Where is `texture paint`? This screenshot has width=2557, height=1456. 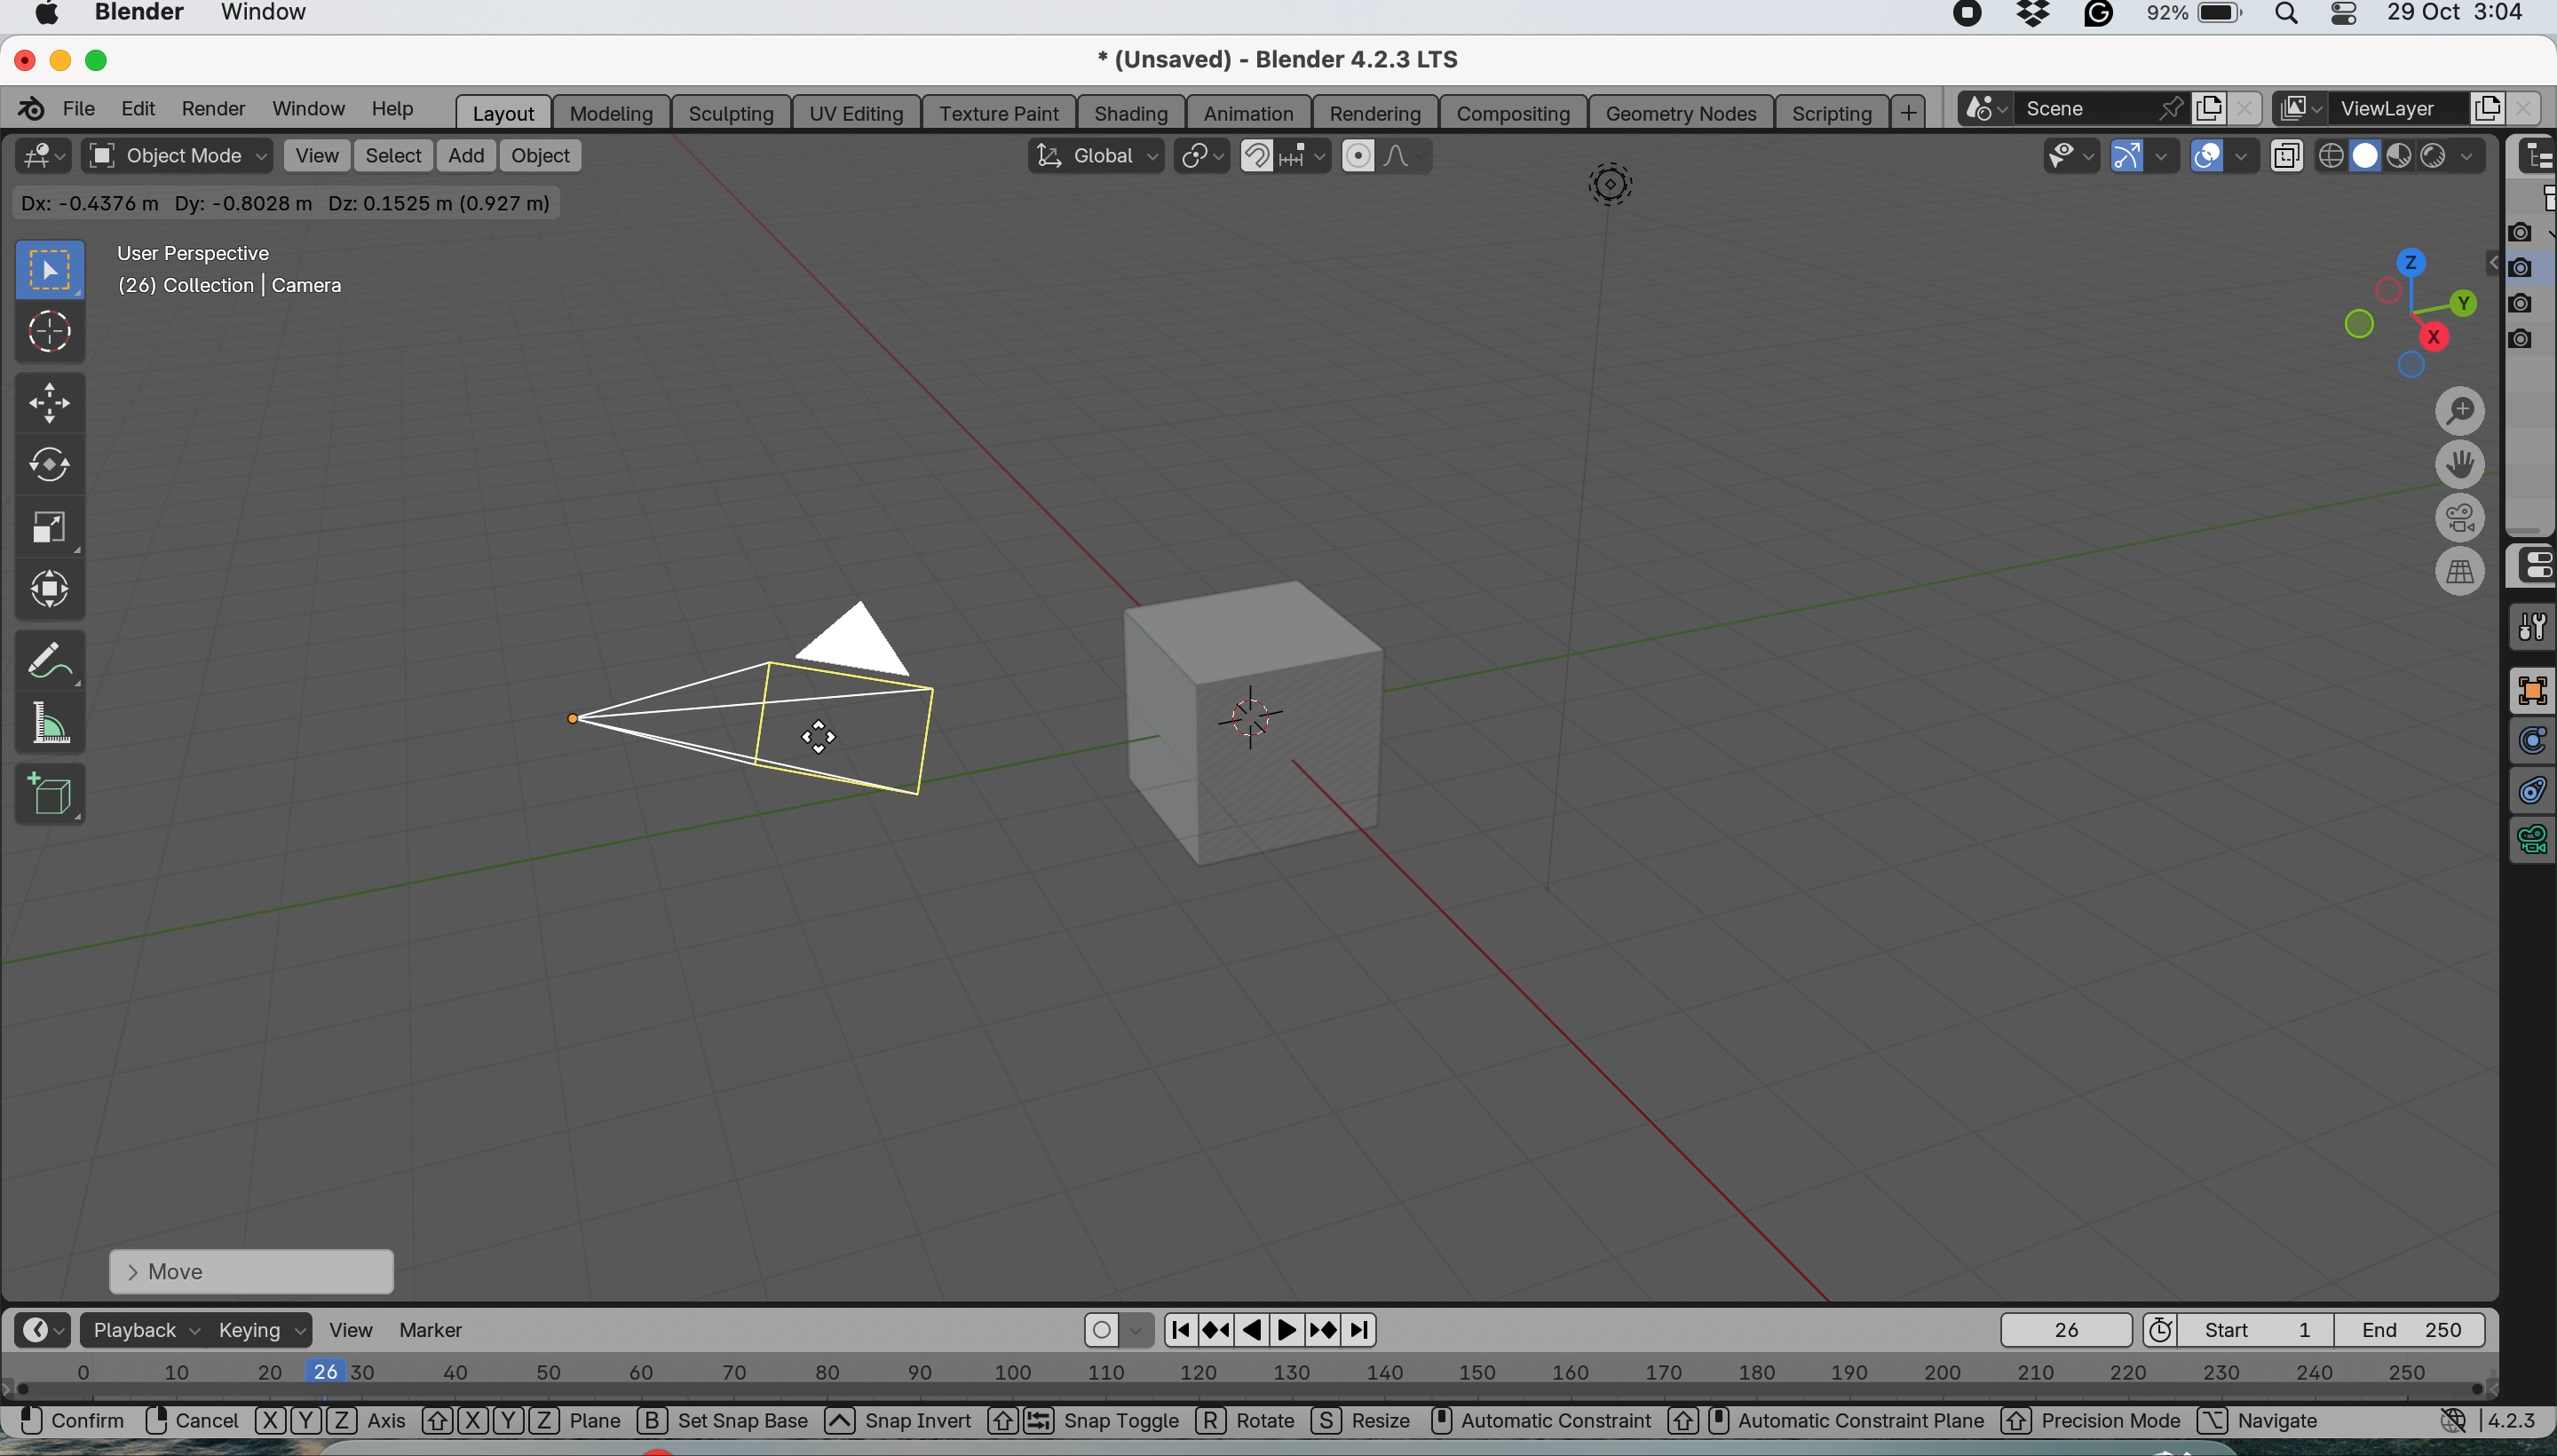
texture paint is located at coordinates (998, 112).